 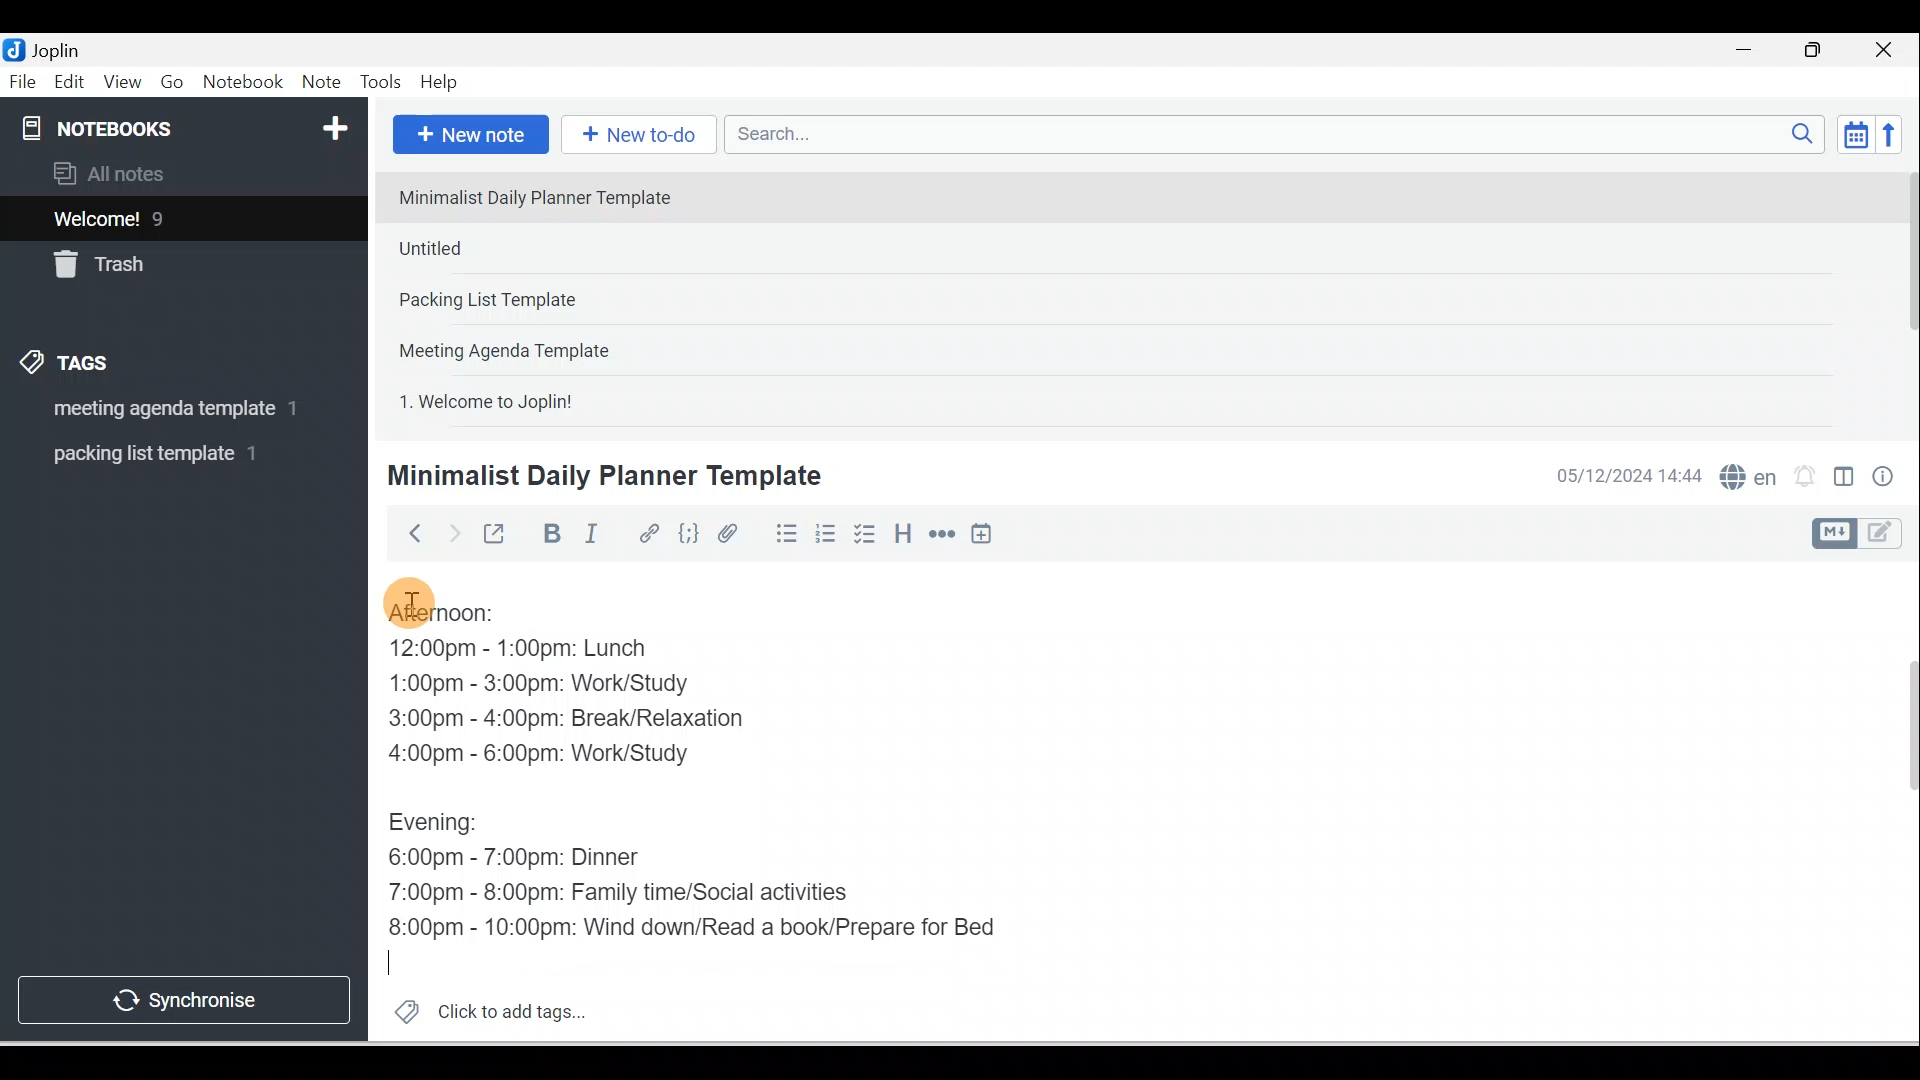 What do you see at coordinates (482, 1009) in the screenshot?
I see `Click to add tags` at bounding box center [482, 1009].